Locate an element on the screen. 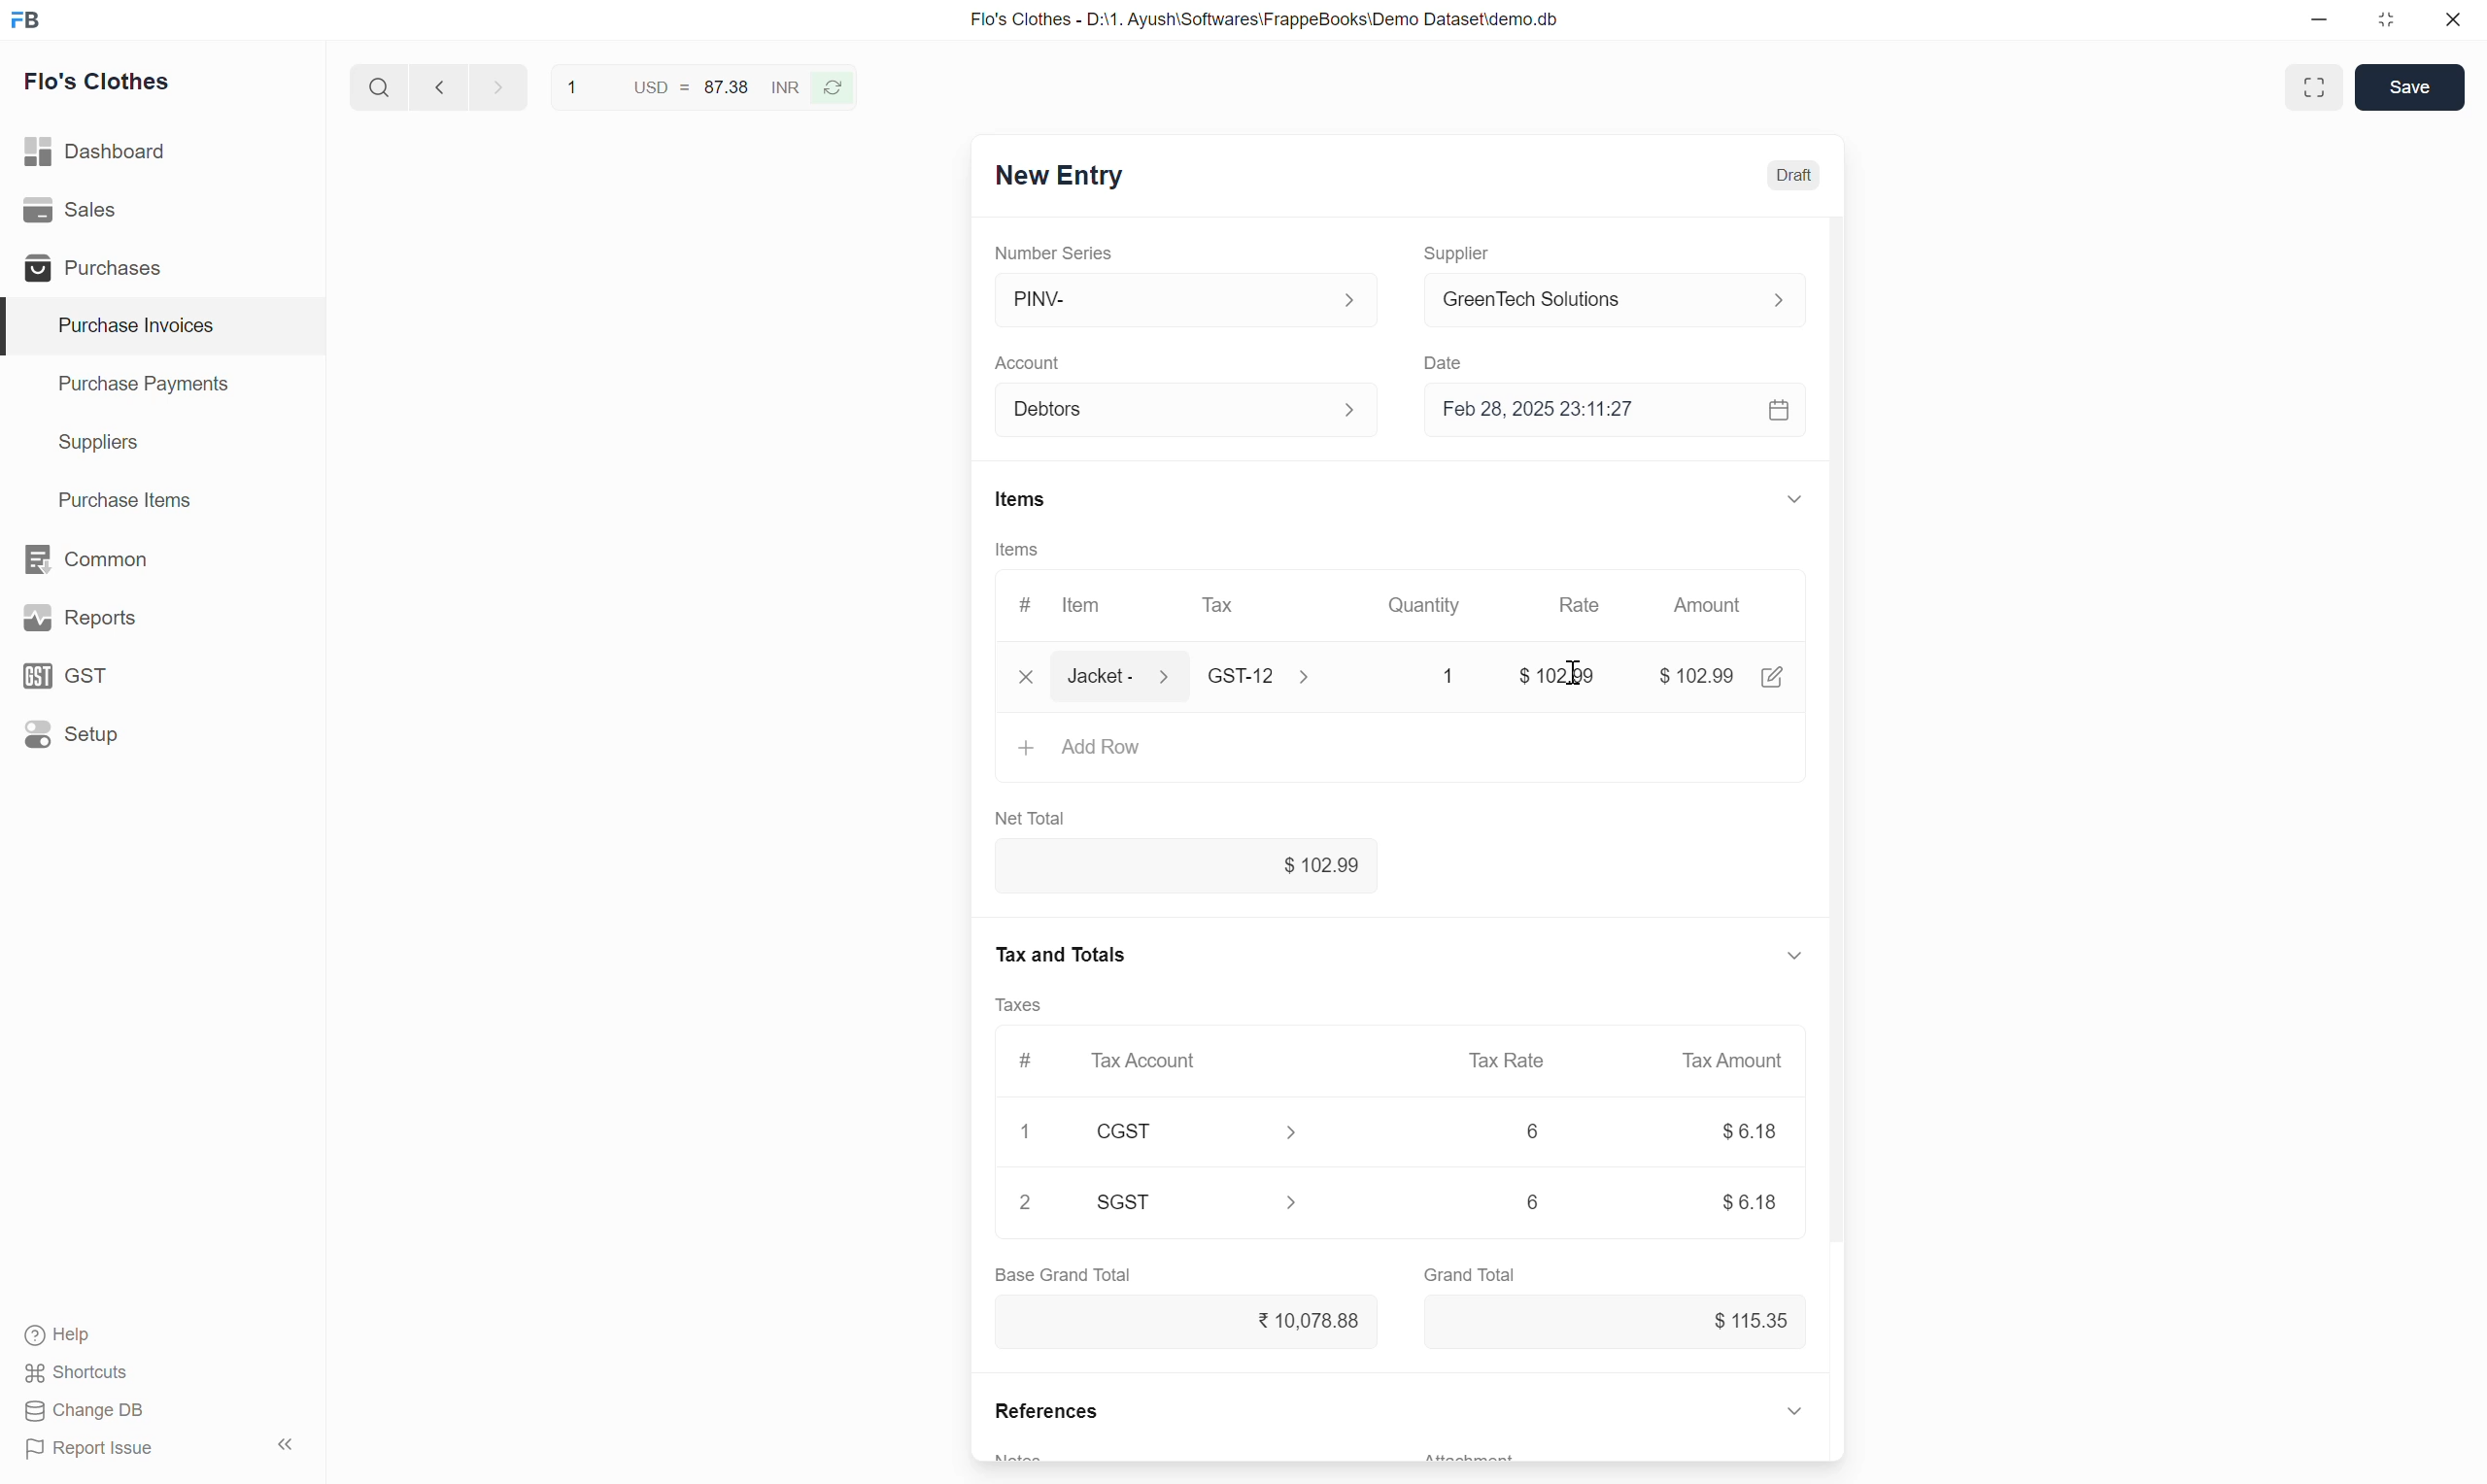 This screenshot has width=2487, height=1484. PINV- is located at coordinates (1191, 299).